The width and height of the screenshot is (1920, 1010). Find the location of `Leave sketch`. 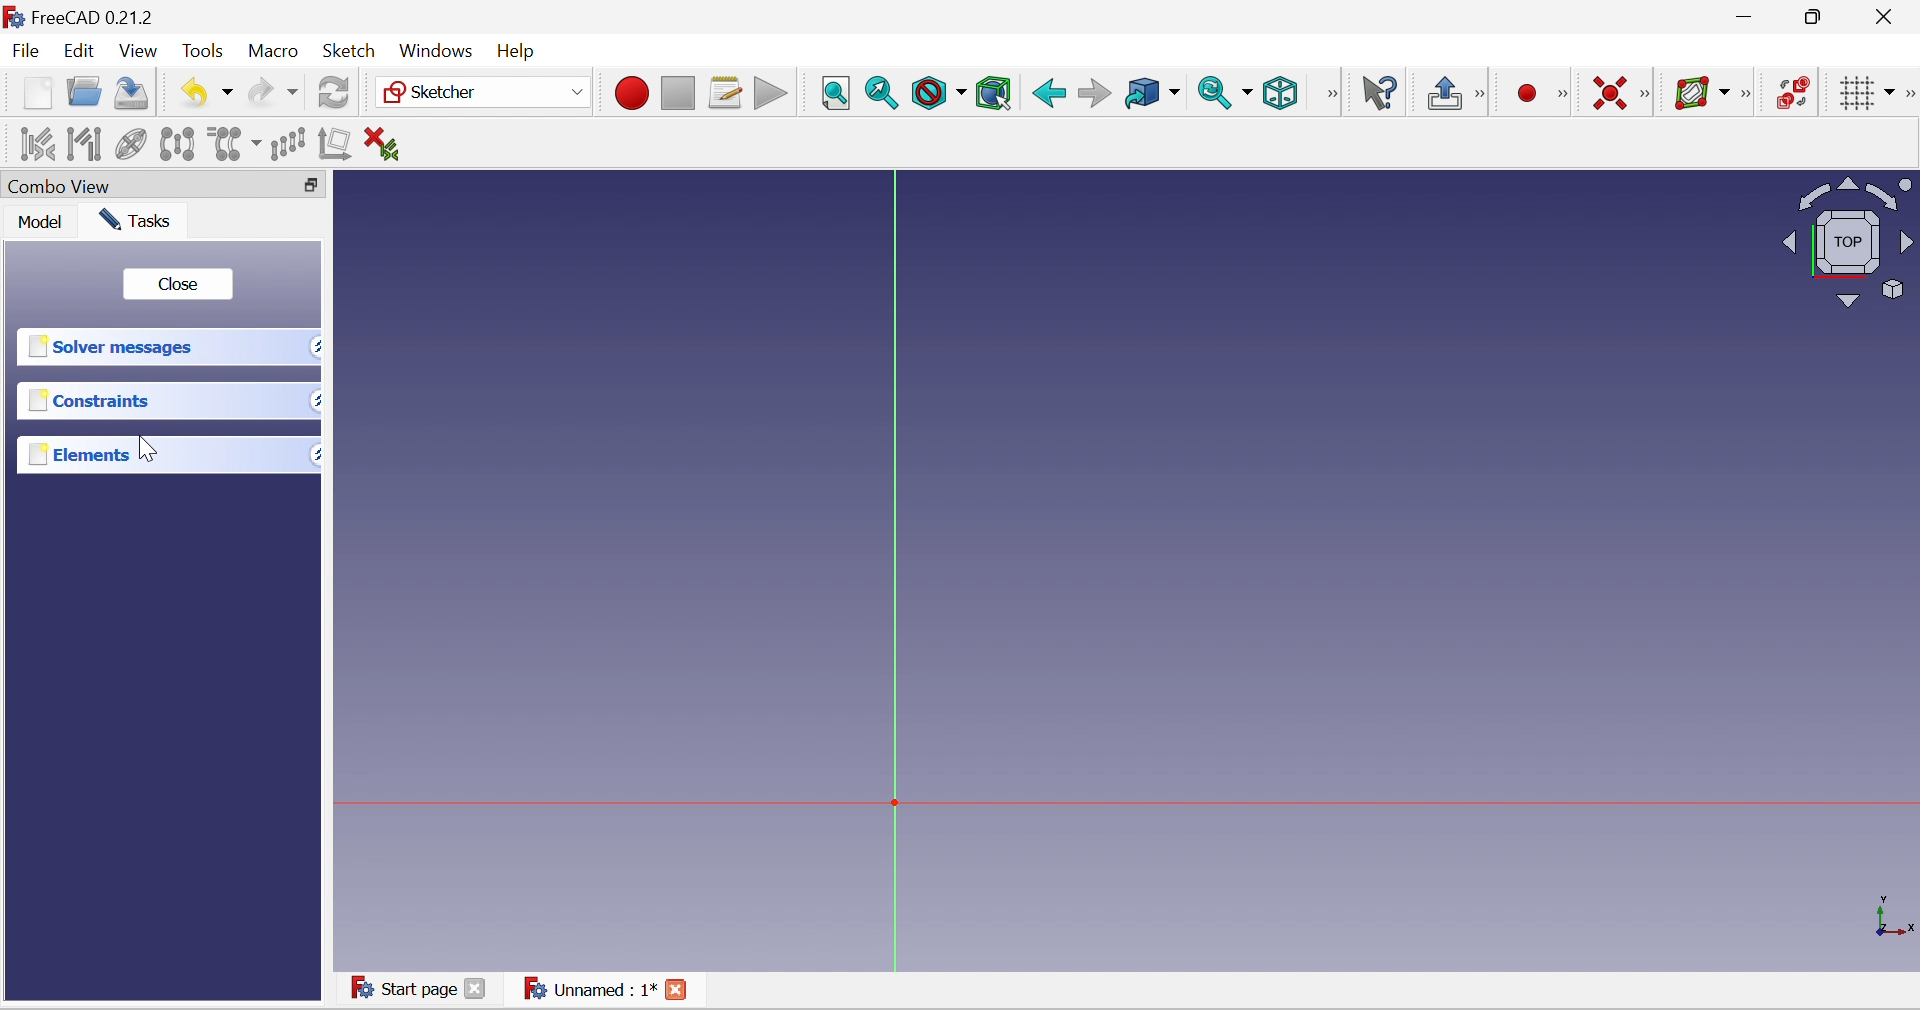

Leave sketch is located at coordinates (1445, 92).